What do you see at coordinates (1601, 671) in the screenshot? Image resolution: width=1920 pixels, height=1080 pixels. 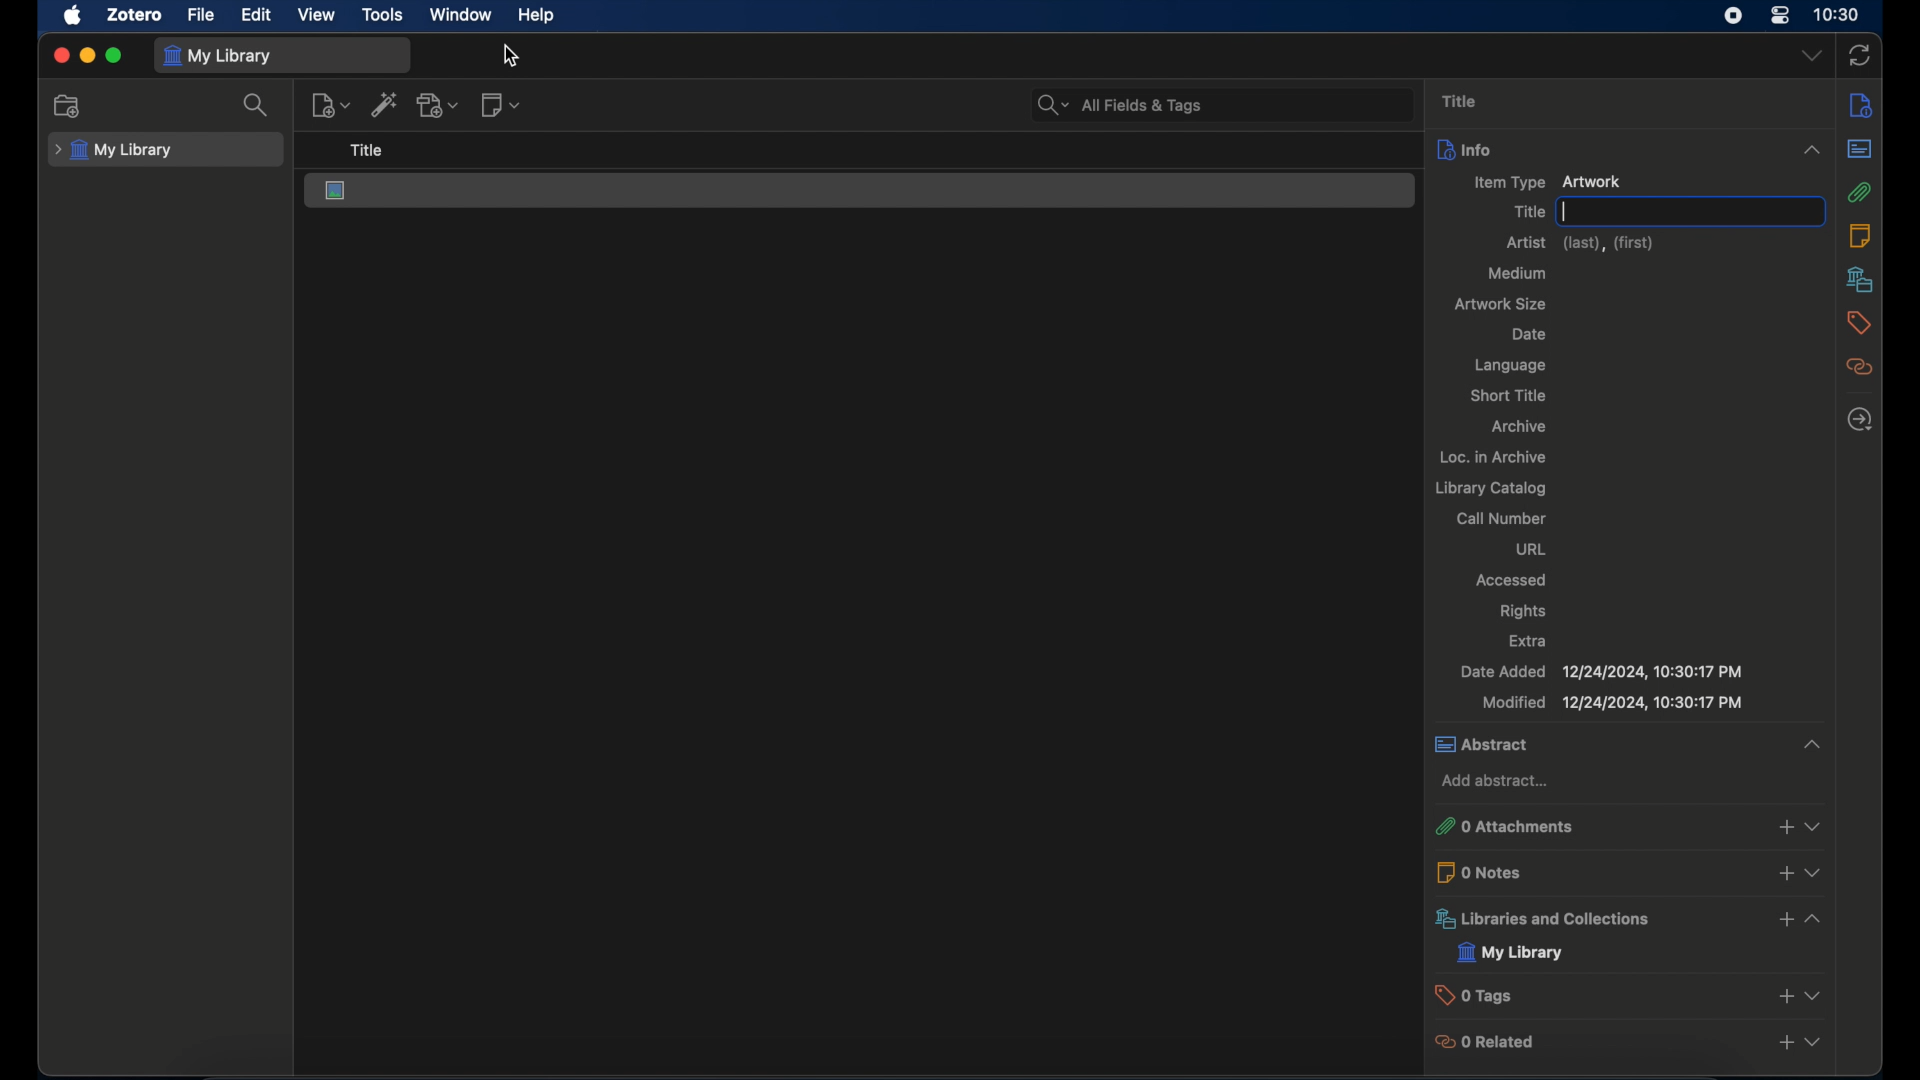 I see `date added` at bounding box center [1601, 671].